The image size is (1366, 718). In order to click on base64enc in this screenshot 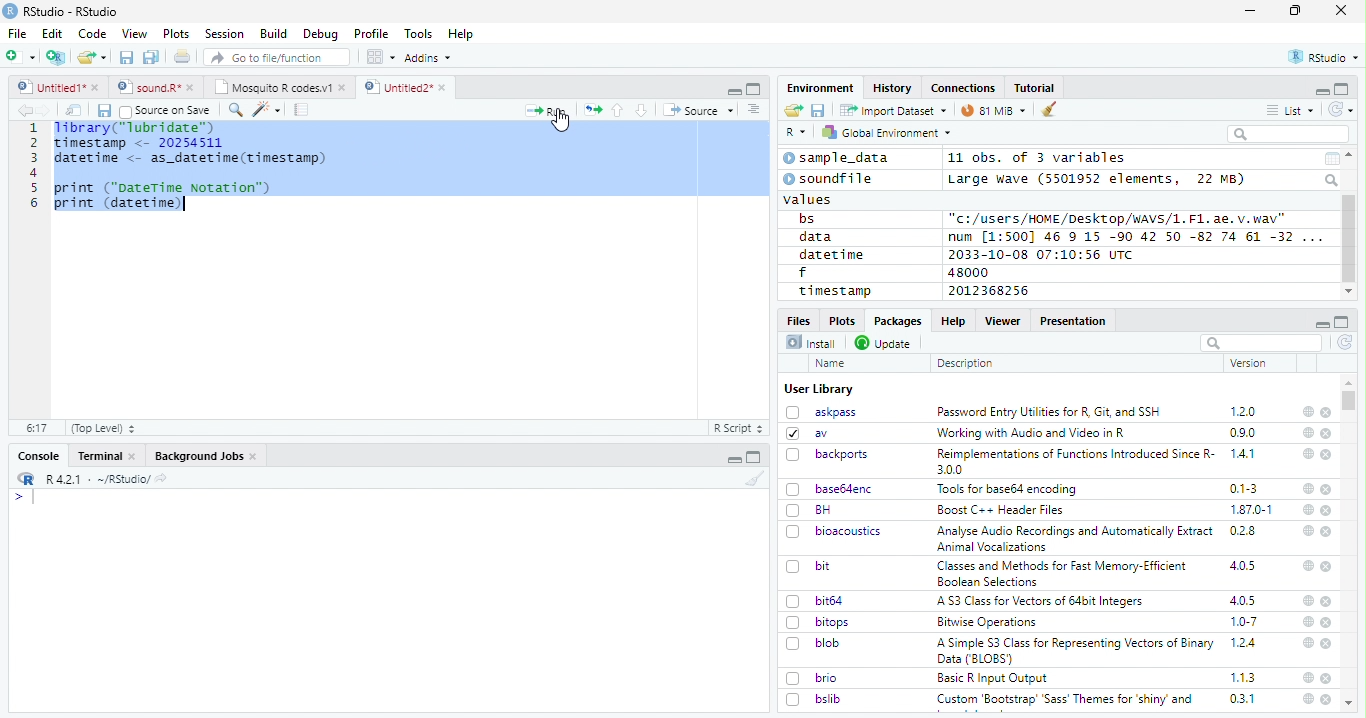, I will do `click(830, 488)`.